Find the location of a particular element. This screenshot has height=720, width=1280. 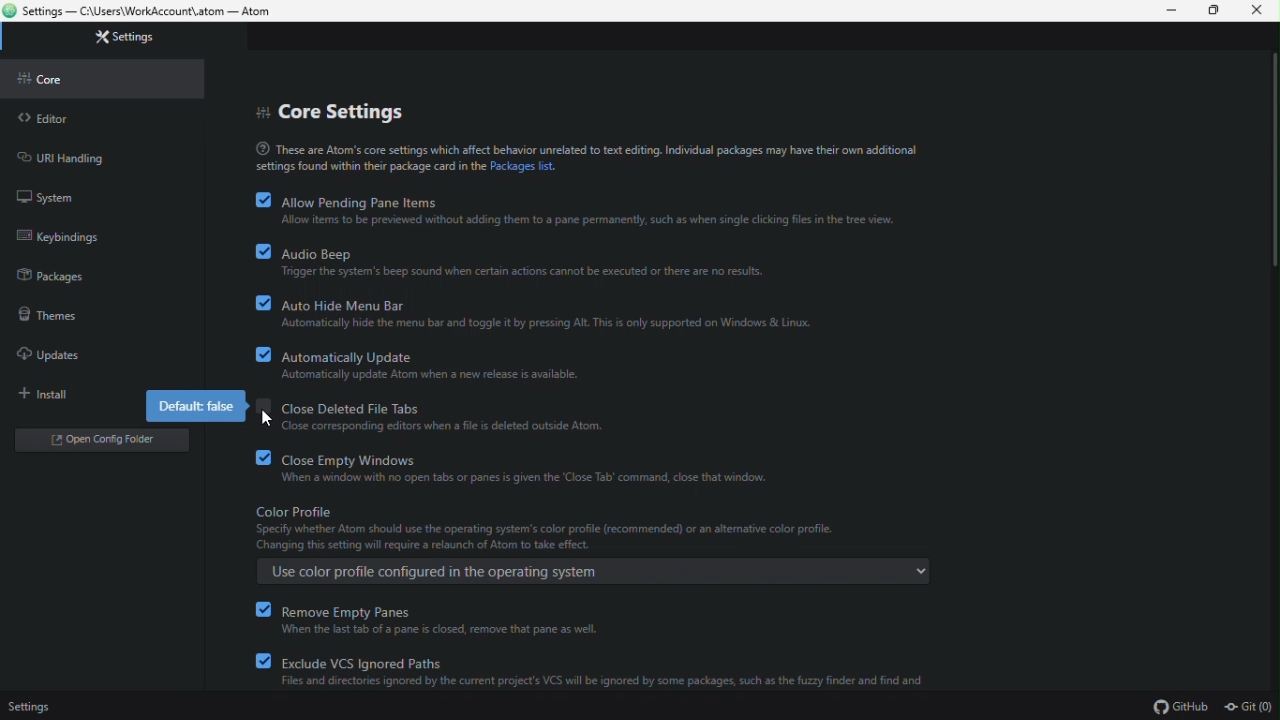

Cursor is located at coordinates (266, 420).